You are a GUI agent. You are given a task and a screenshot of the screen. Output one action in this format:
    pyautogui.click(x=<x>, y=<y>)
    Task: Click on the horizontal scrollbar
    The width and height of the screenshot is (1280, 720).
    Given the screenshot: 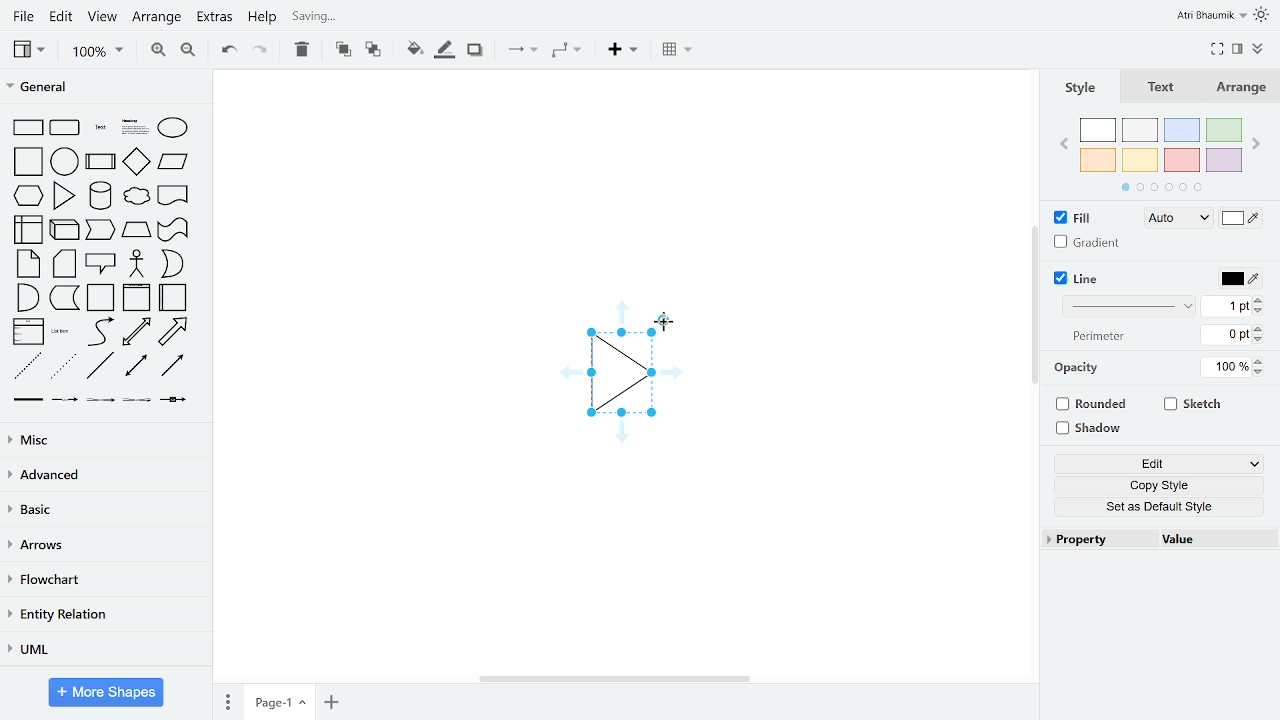 What is the action you would take?
    pyautogui.click(x=614, y=679)
    